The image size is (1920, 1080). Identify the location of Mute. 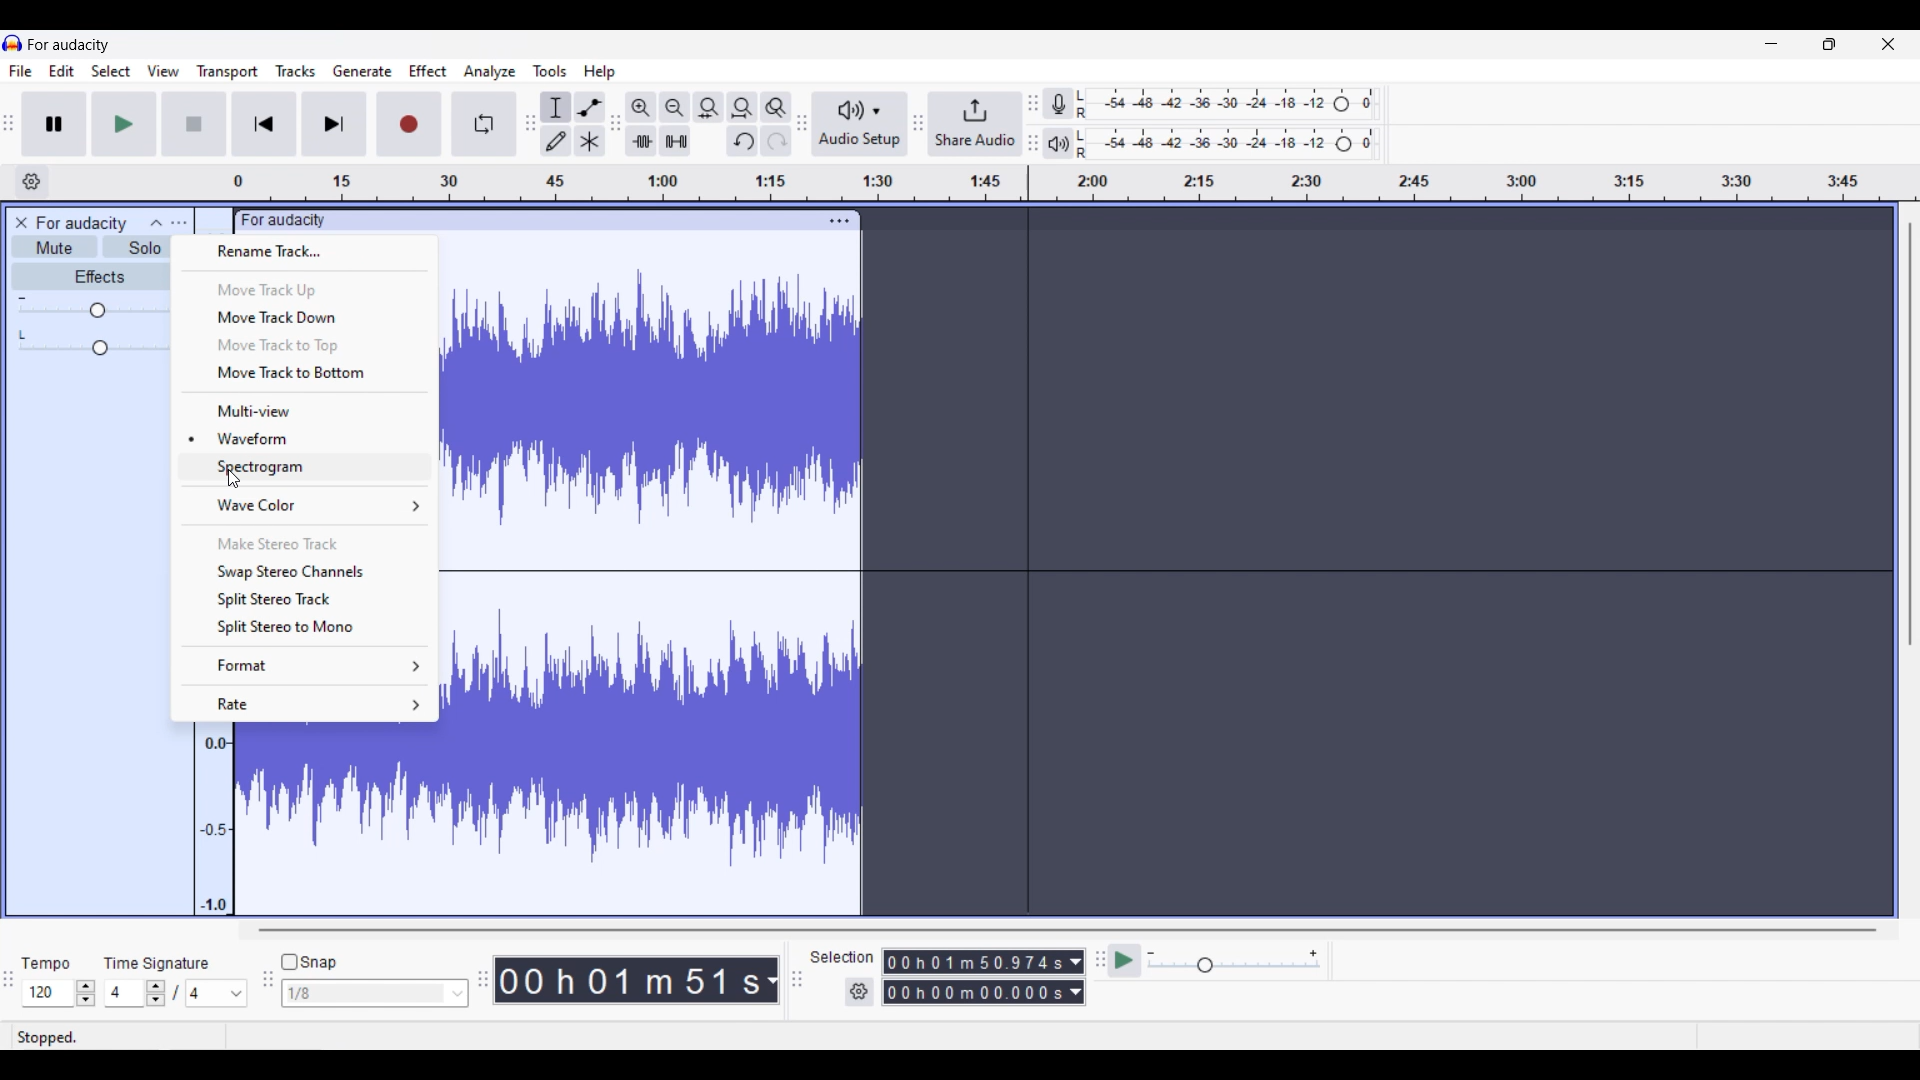
(55, 247).